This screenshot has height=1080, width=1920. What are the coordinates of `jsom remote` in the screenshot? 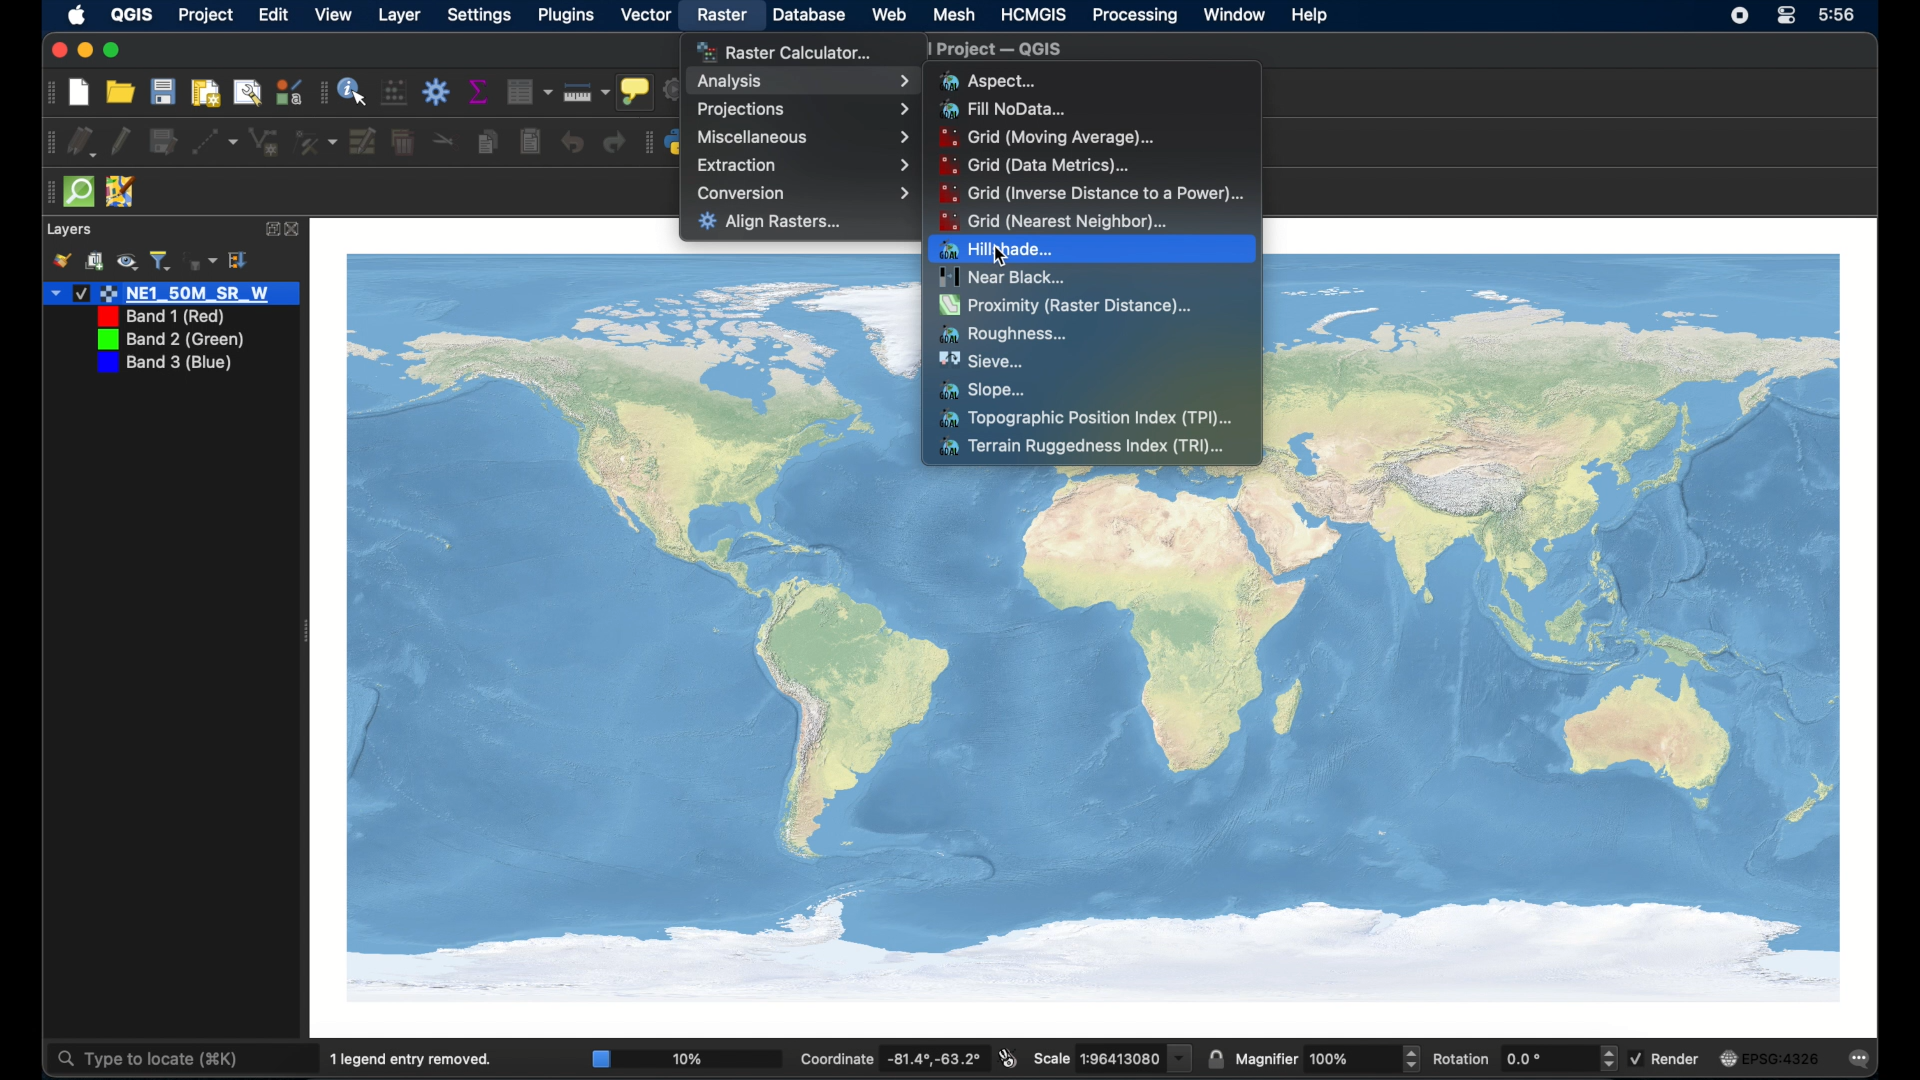 It's located at (122, 190).